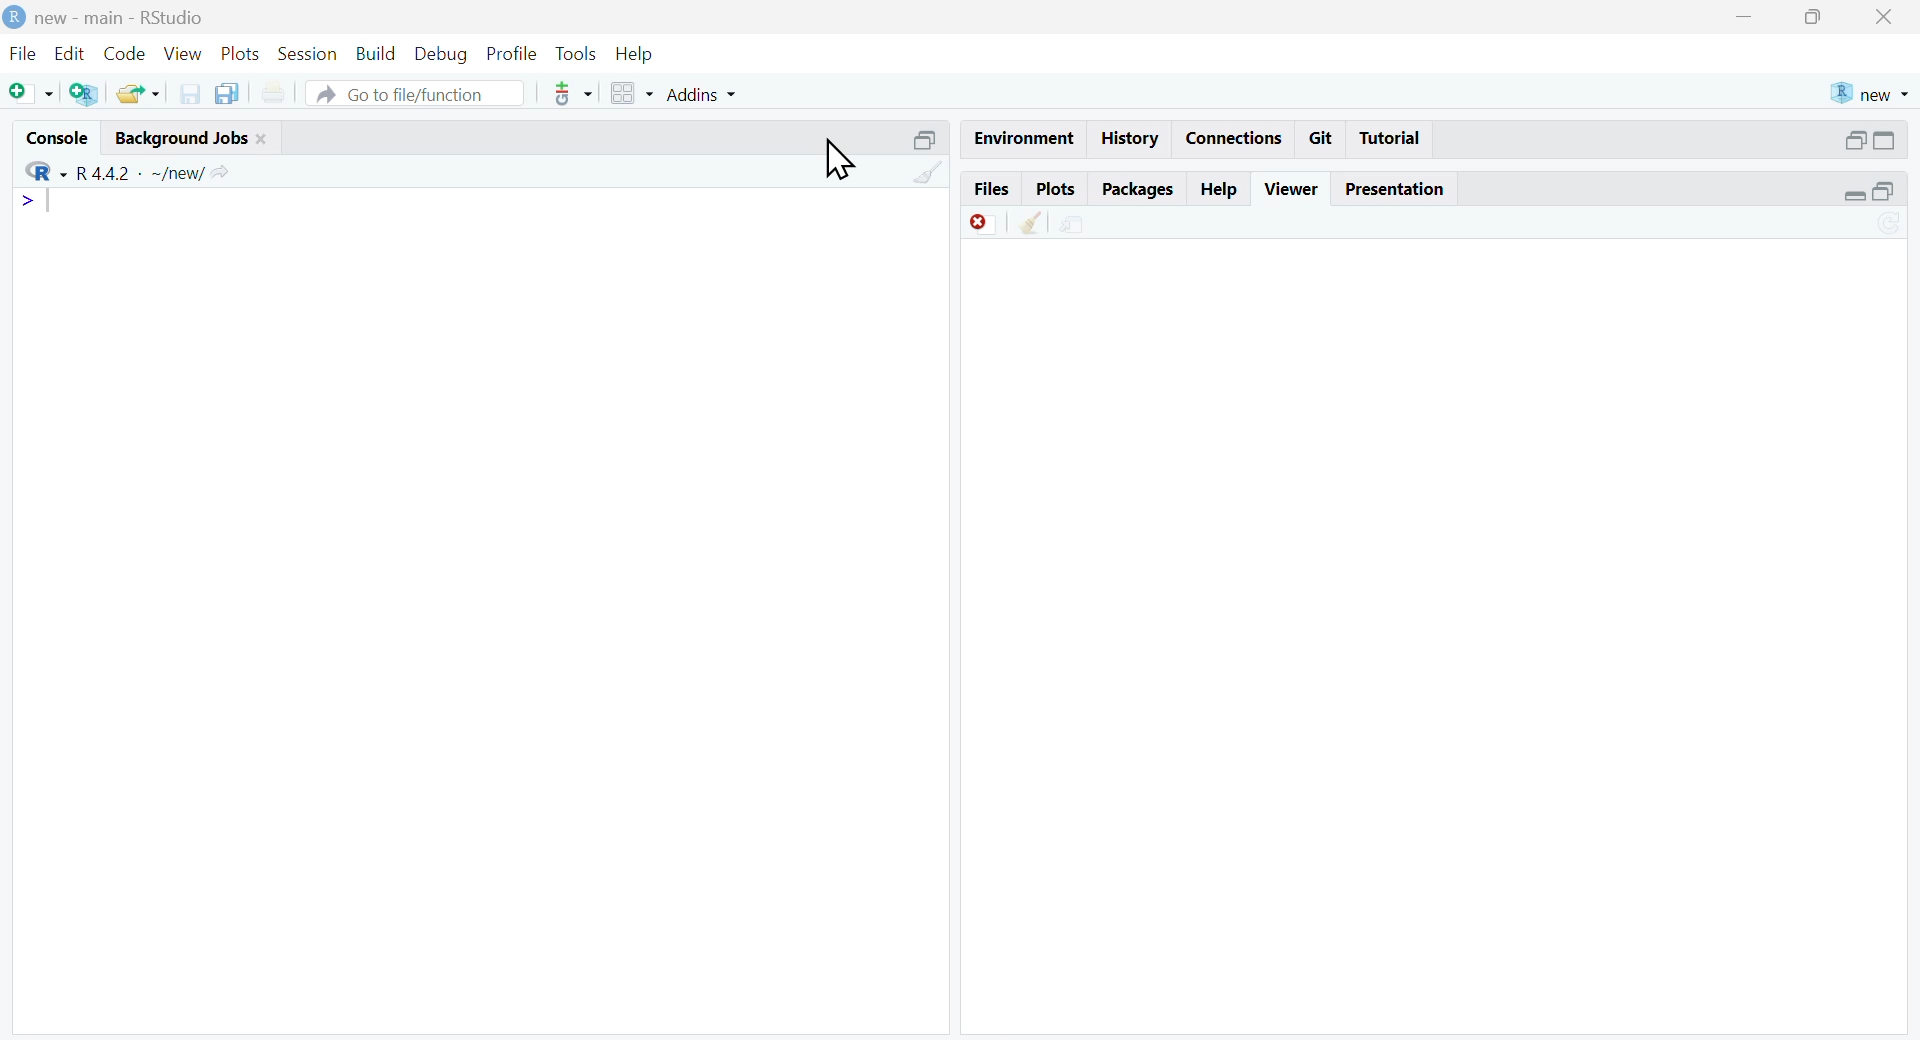 The width and height of the screenshot is (1920, 1040). What do you see at coordinates (990, 189) in the screenshot?
I see `files` at bounding box center [990, 189].